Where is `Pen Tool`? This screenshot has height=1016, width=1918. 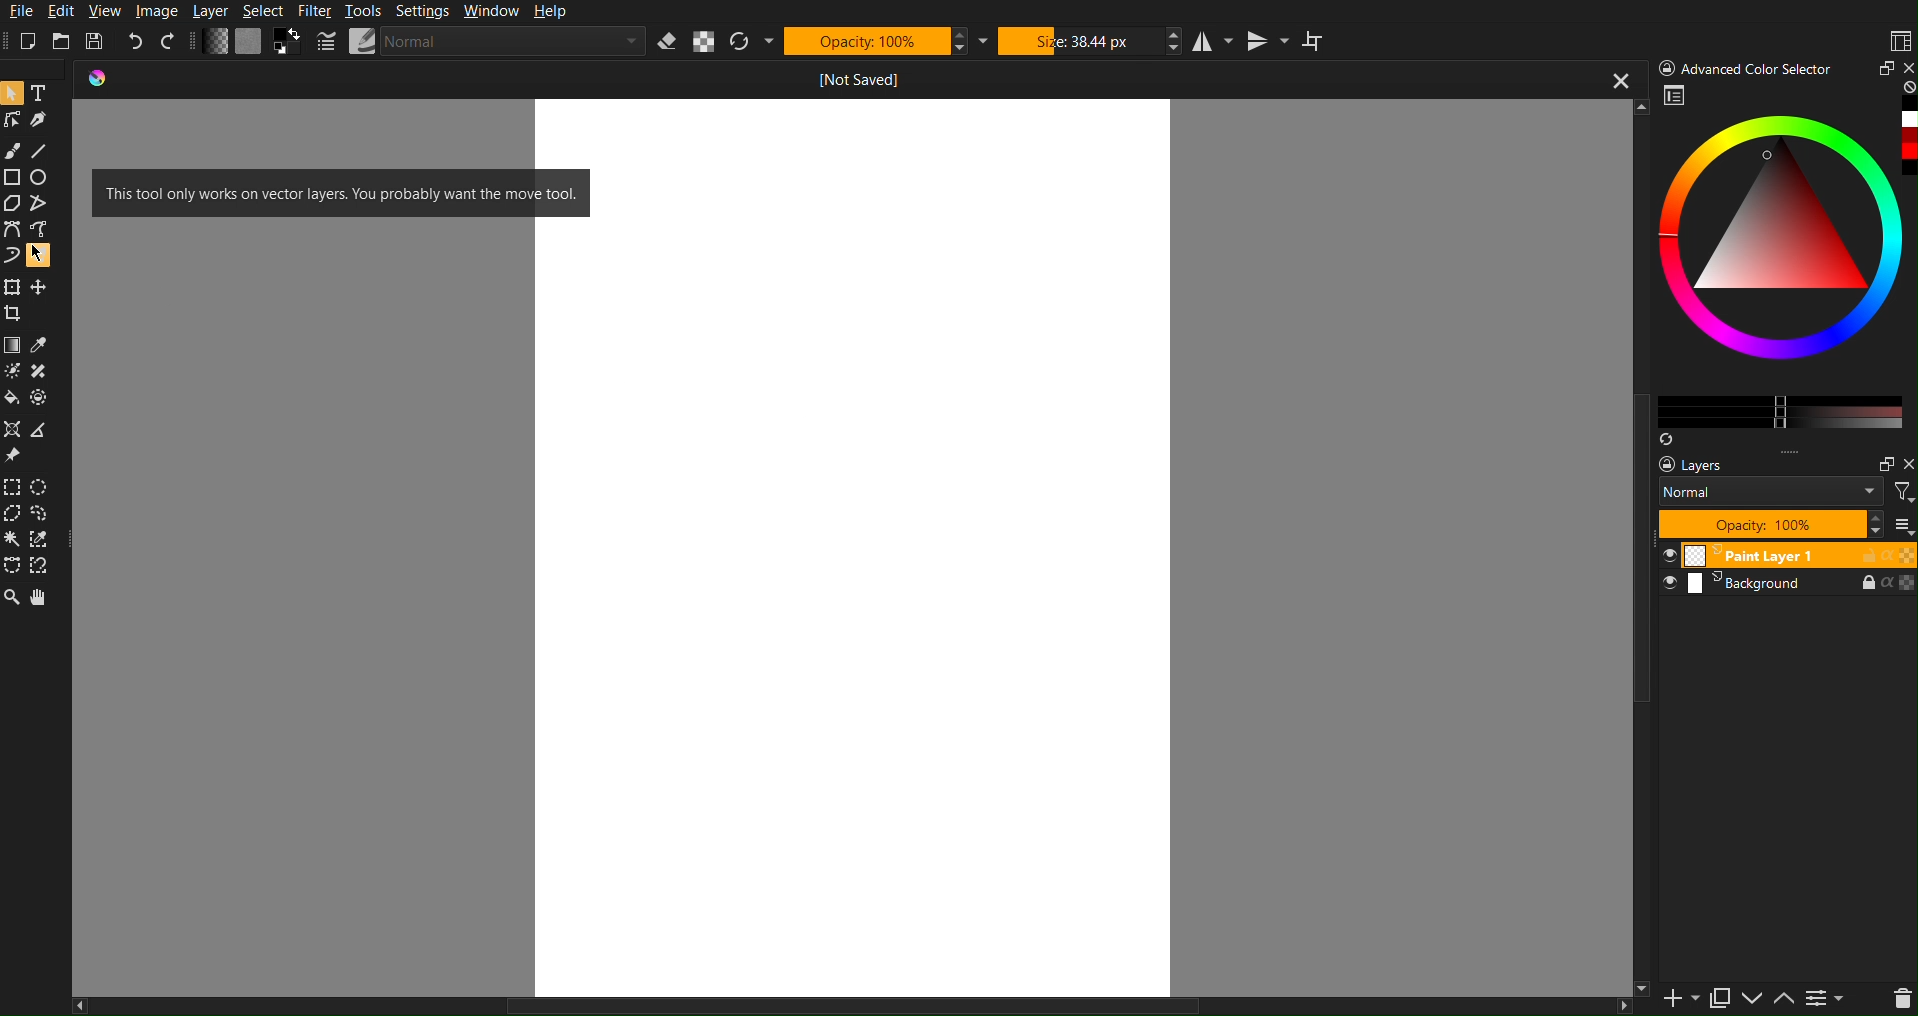
Pen Tool is located at coordinates (44, 120).